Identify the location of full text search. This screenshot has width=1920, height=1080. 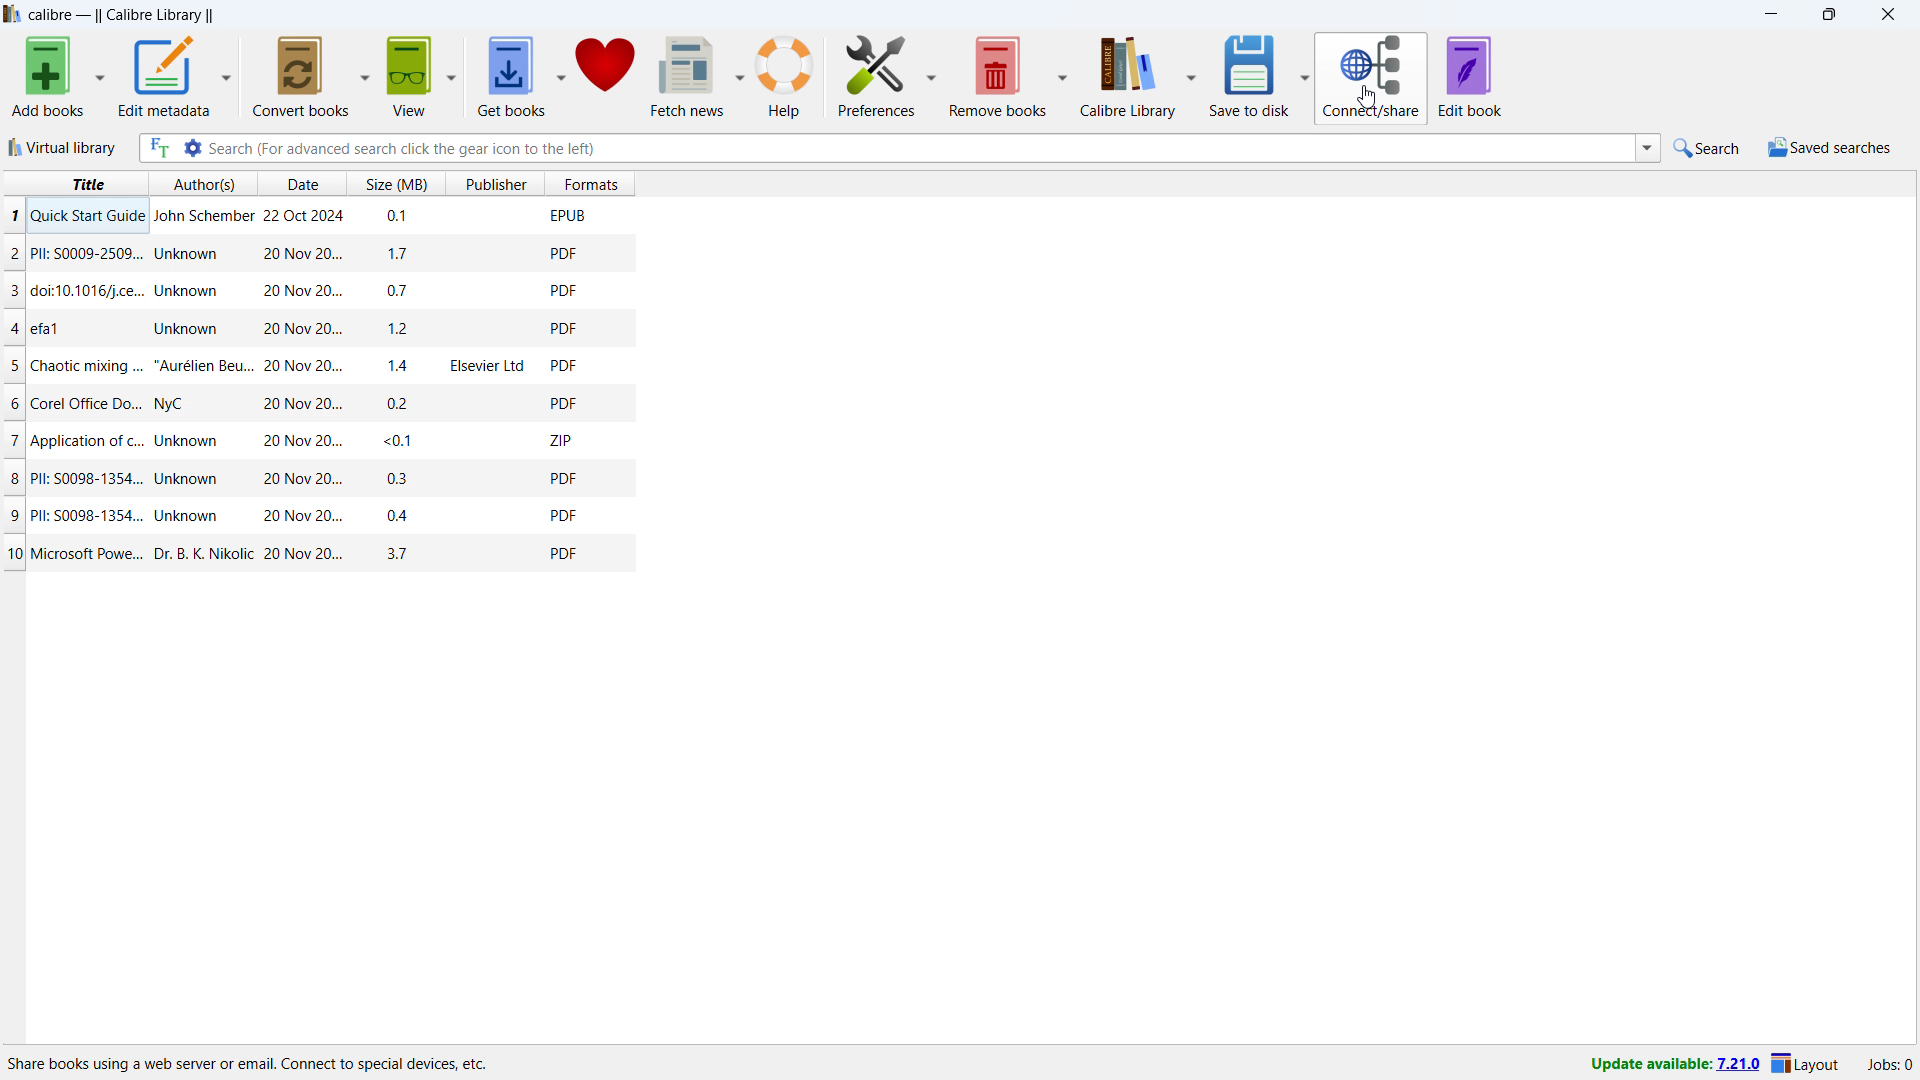
(157, 147).